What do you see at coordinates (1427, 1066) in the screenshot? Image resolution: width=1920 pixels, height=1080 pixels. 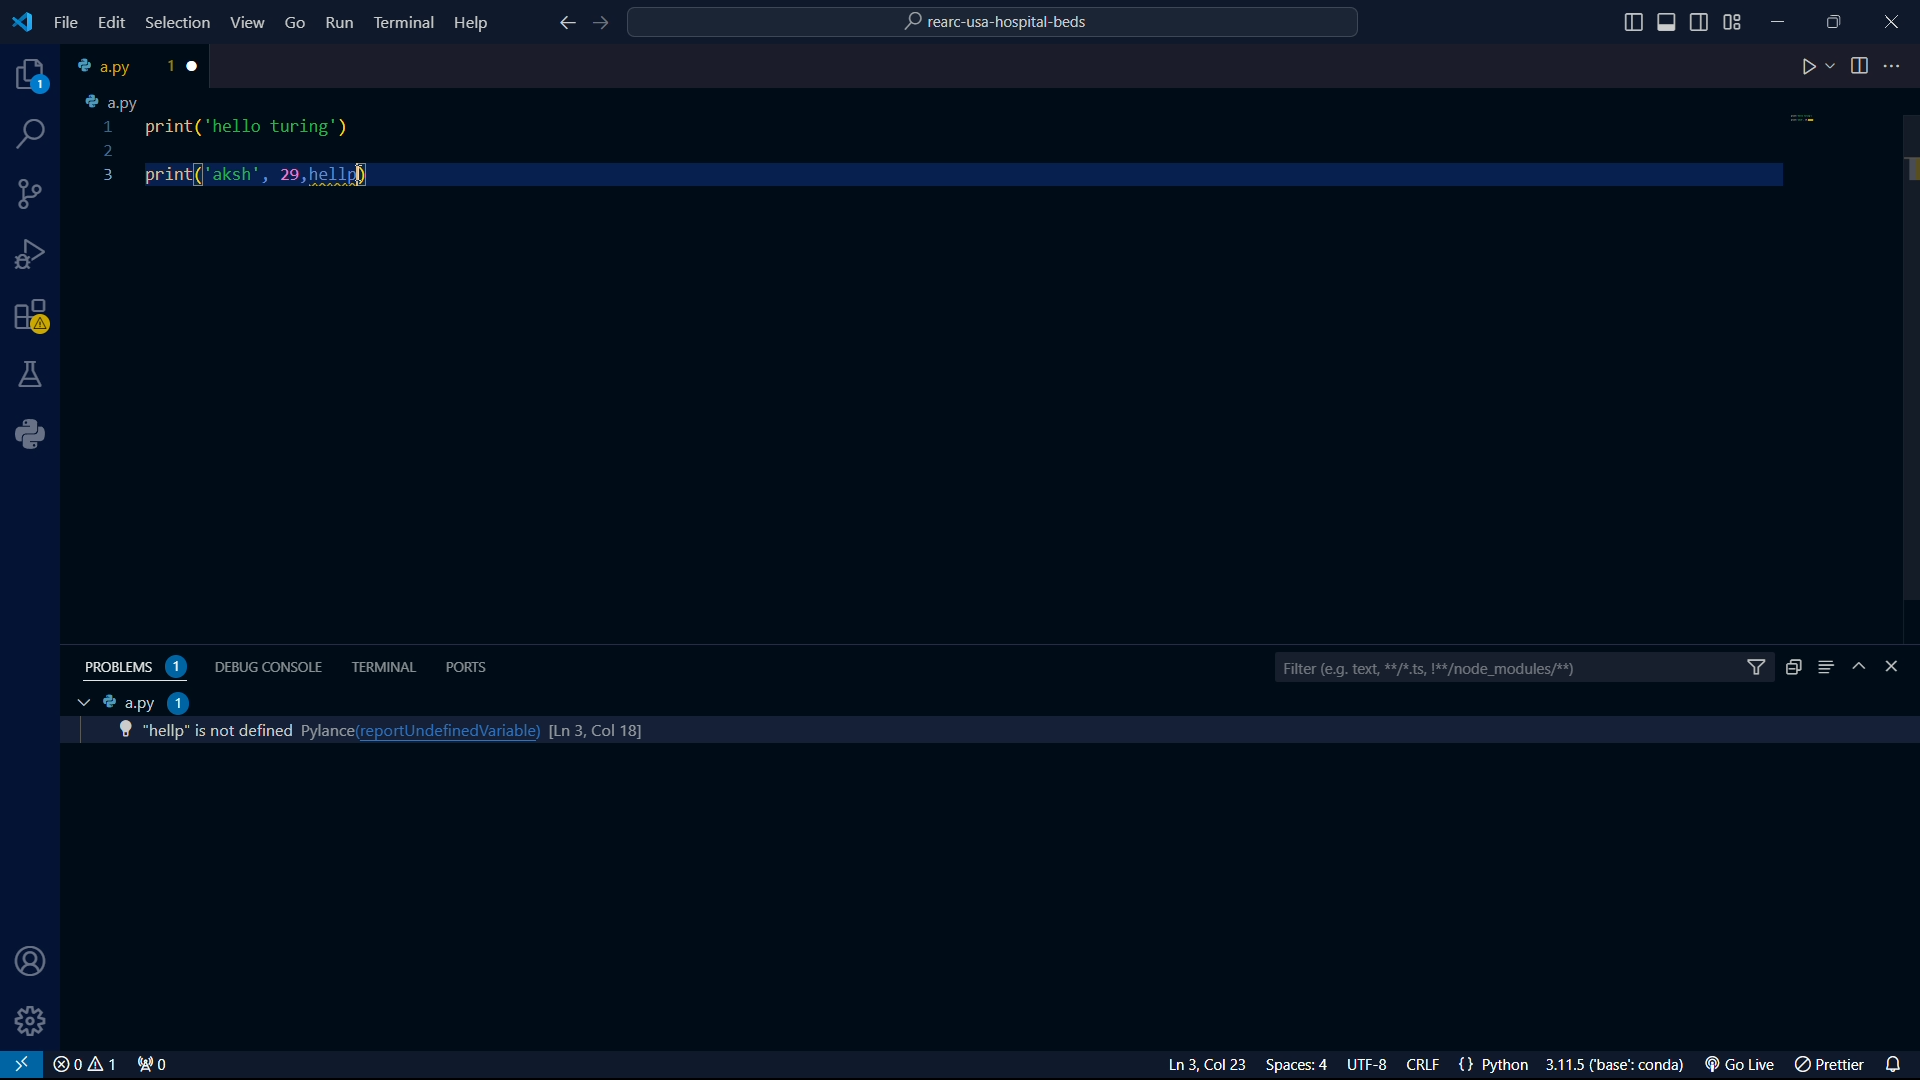 I see `CRLF` at bounding box center [1427, 1066].